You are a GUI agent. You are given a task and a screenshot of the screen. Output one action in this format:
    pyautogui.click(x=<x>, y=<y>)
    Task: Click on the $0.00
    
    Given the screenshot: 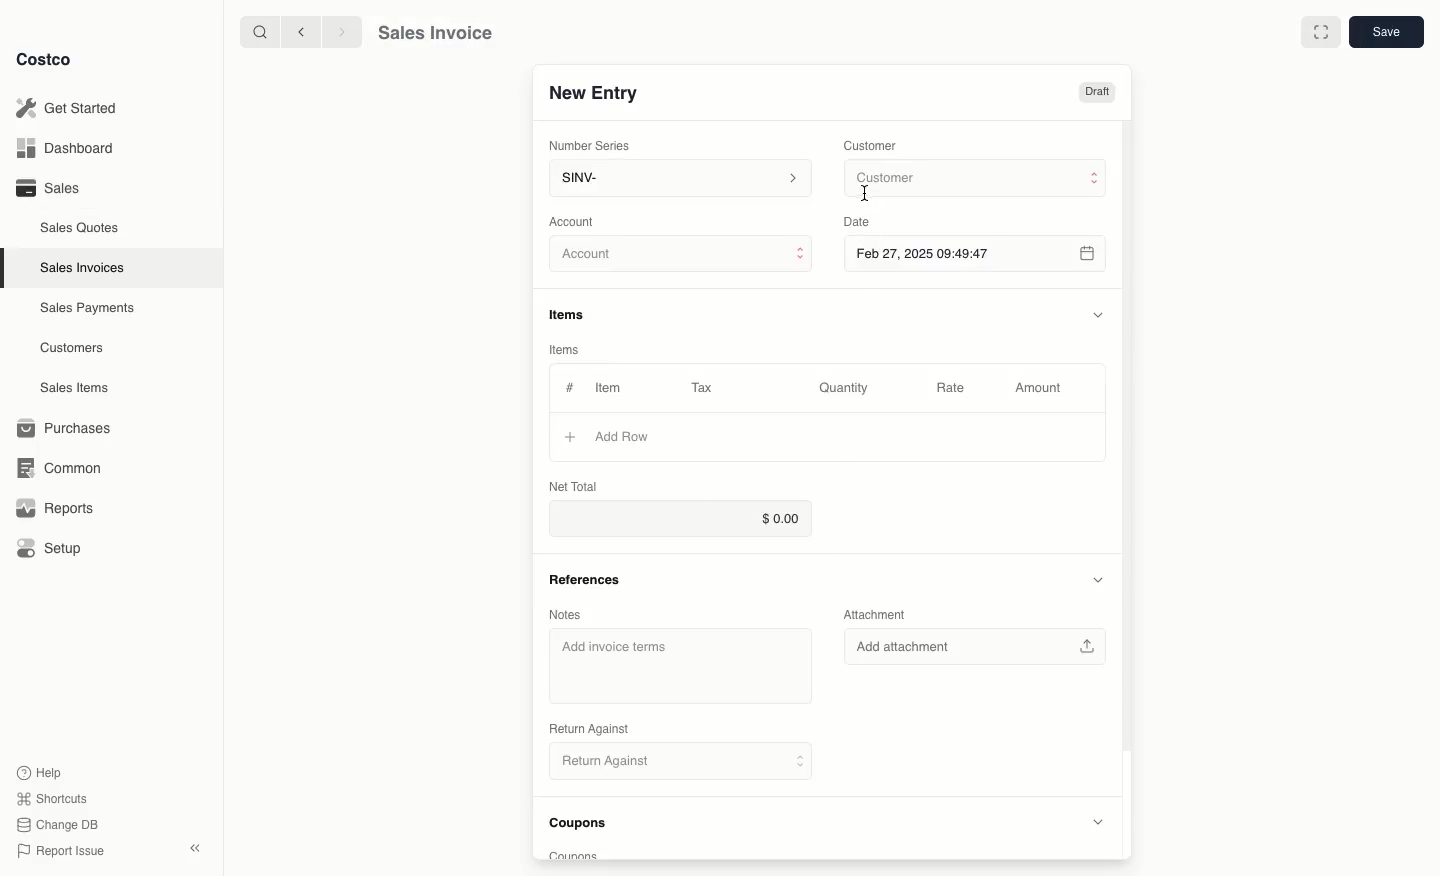 What is the action you would take?
    pyautogui.click(x=676, y=519)
    